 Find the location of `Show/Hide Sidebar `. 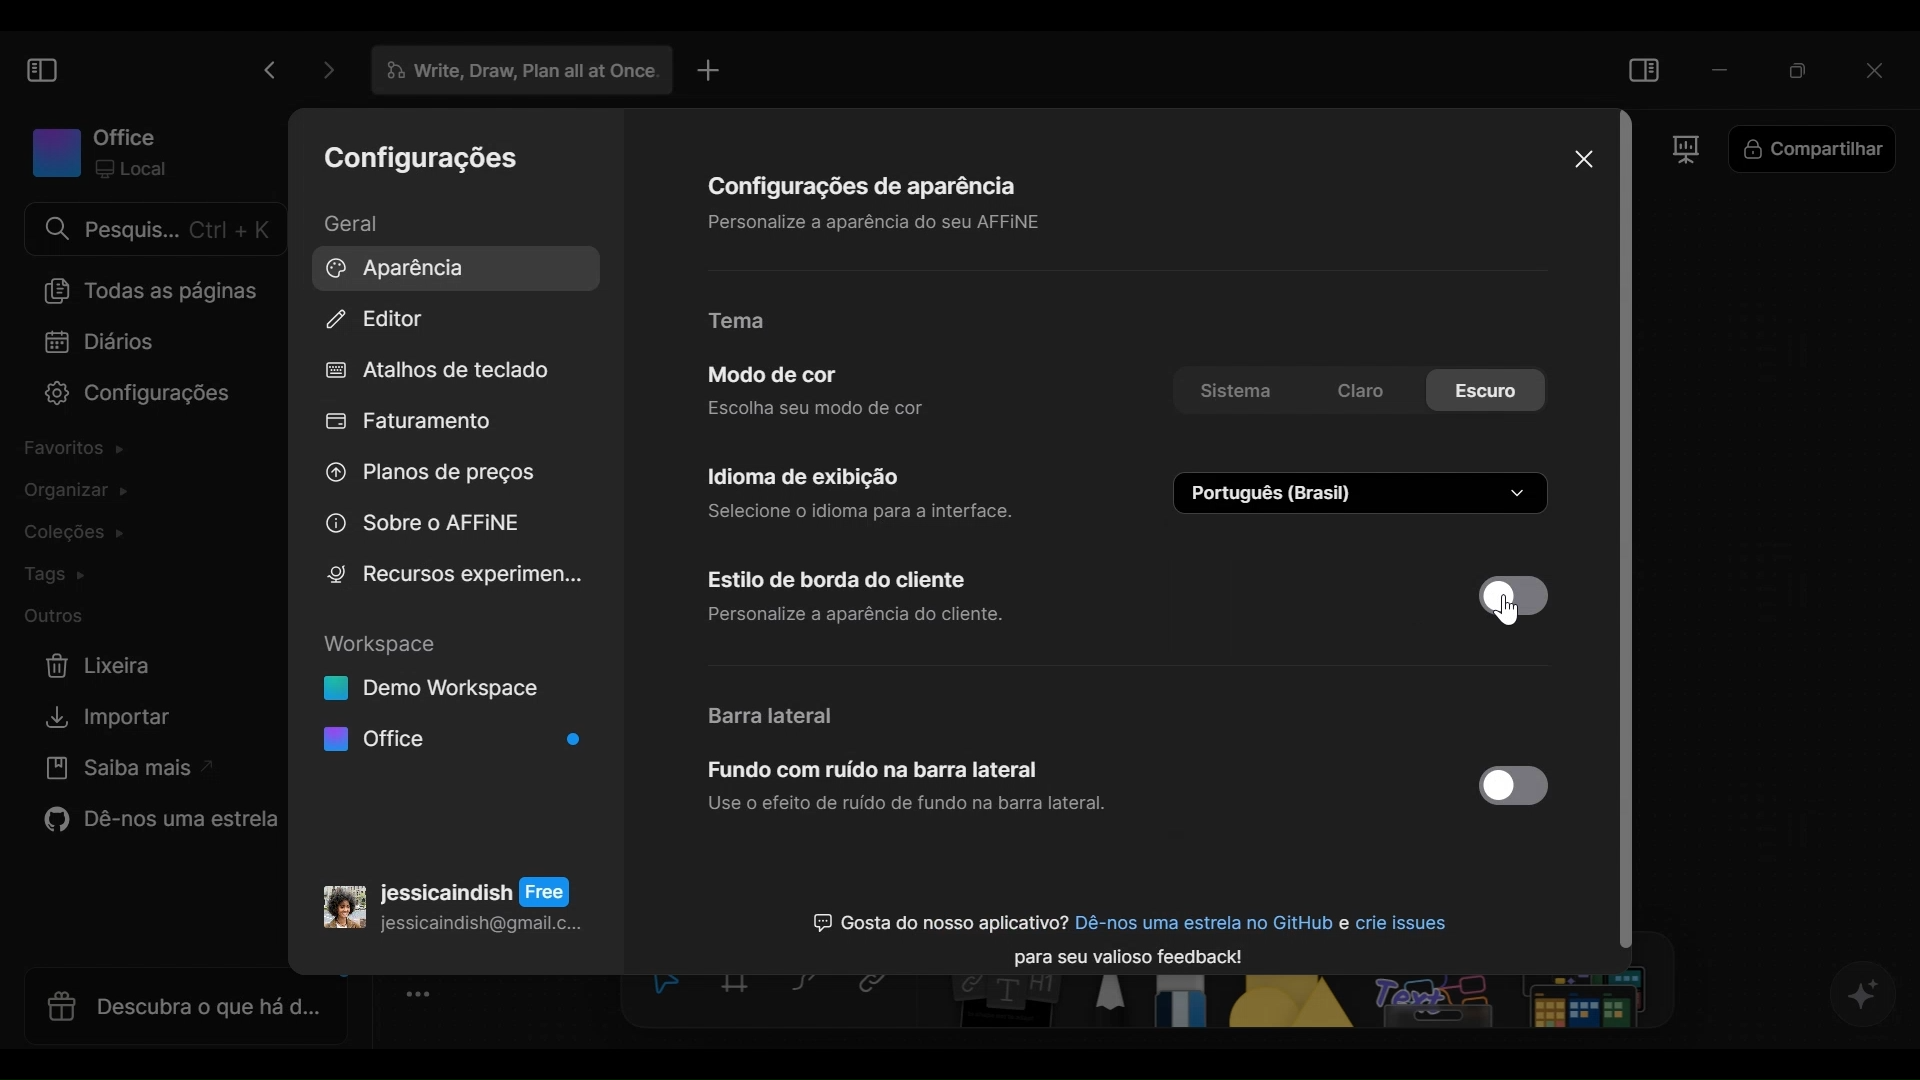

Show/Hide Sidebar  is located at coordinates (1646, 67).